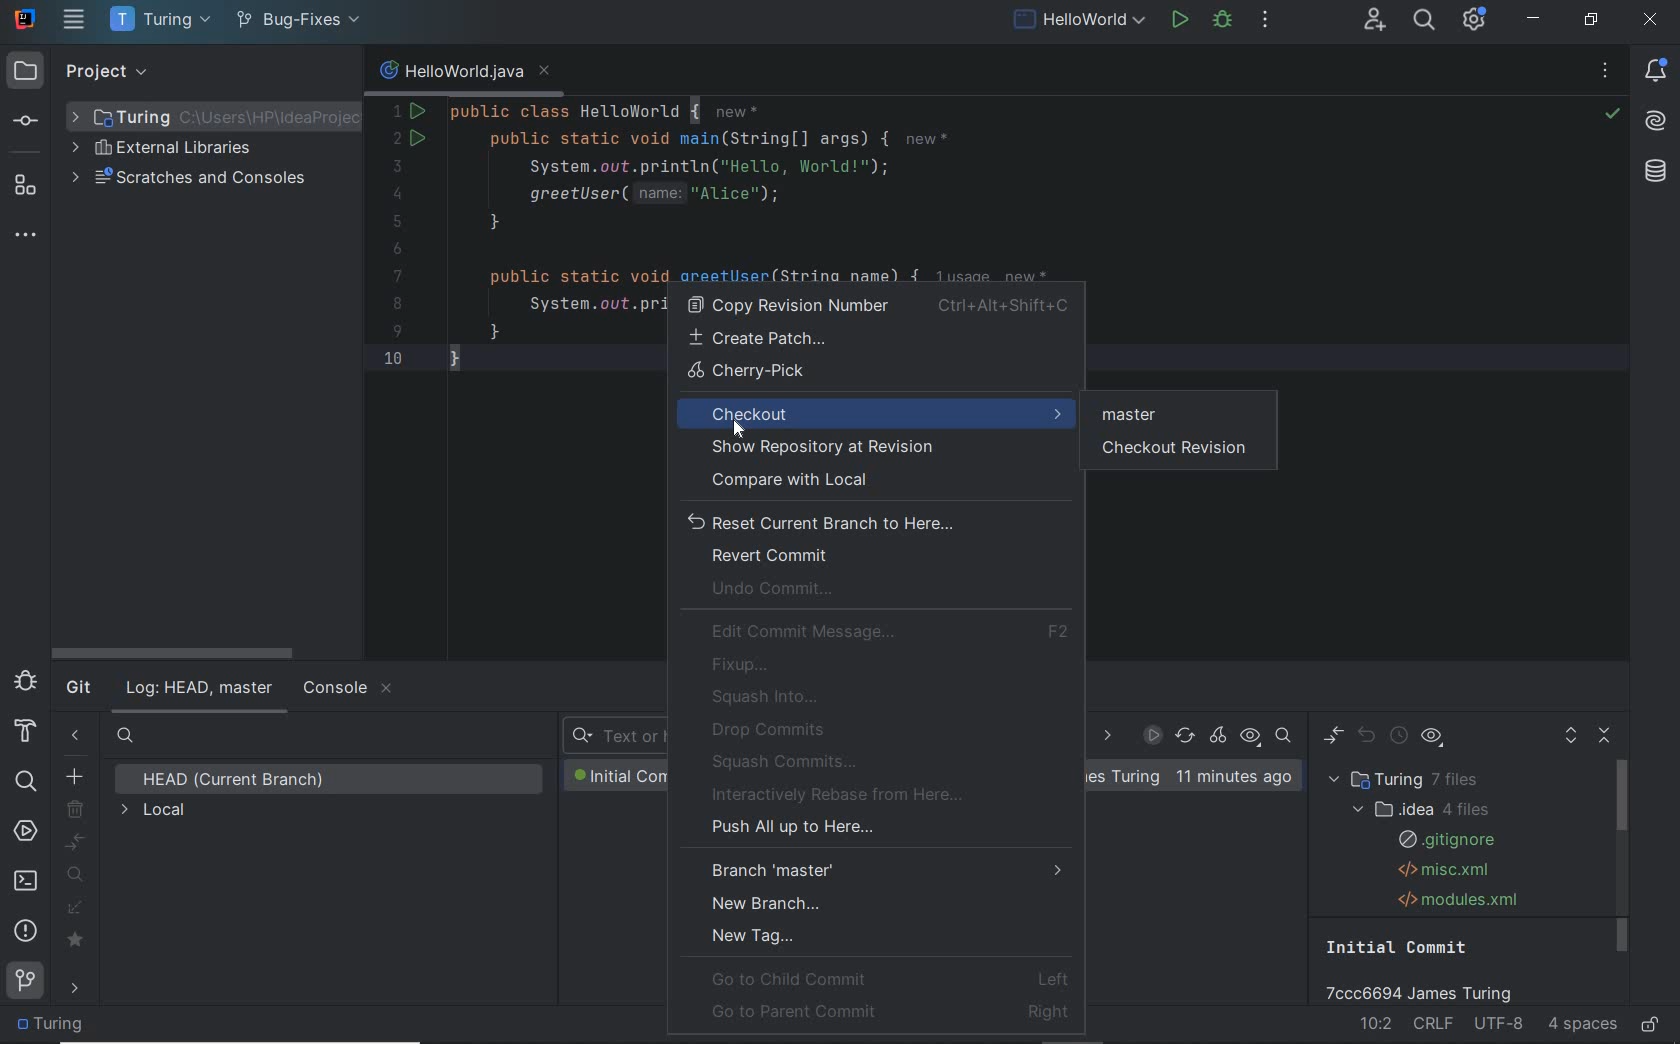  Describe the element at coordinates (76, 19) in the screenshot. I see `main menu` at that location.